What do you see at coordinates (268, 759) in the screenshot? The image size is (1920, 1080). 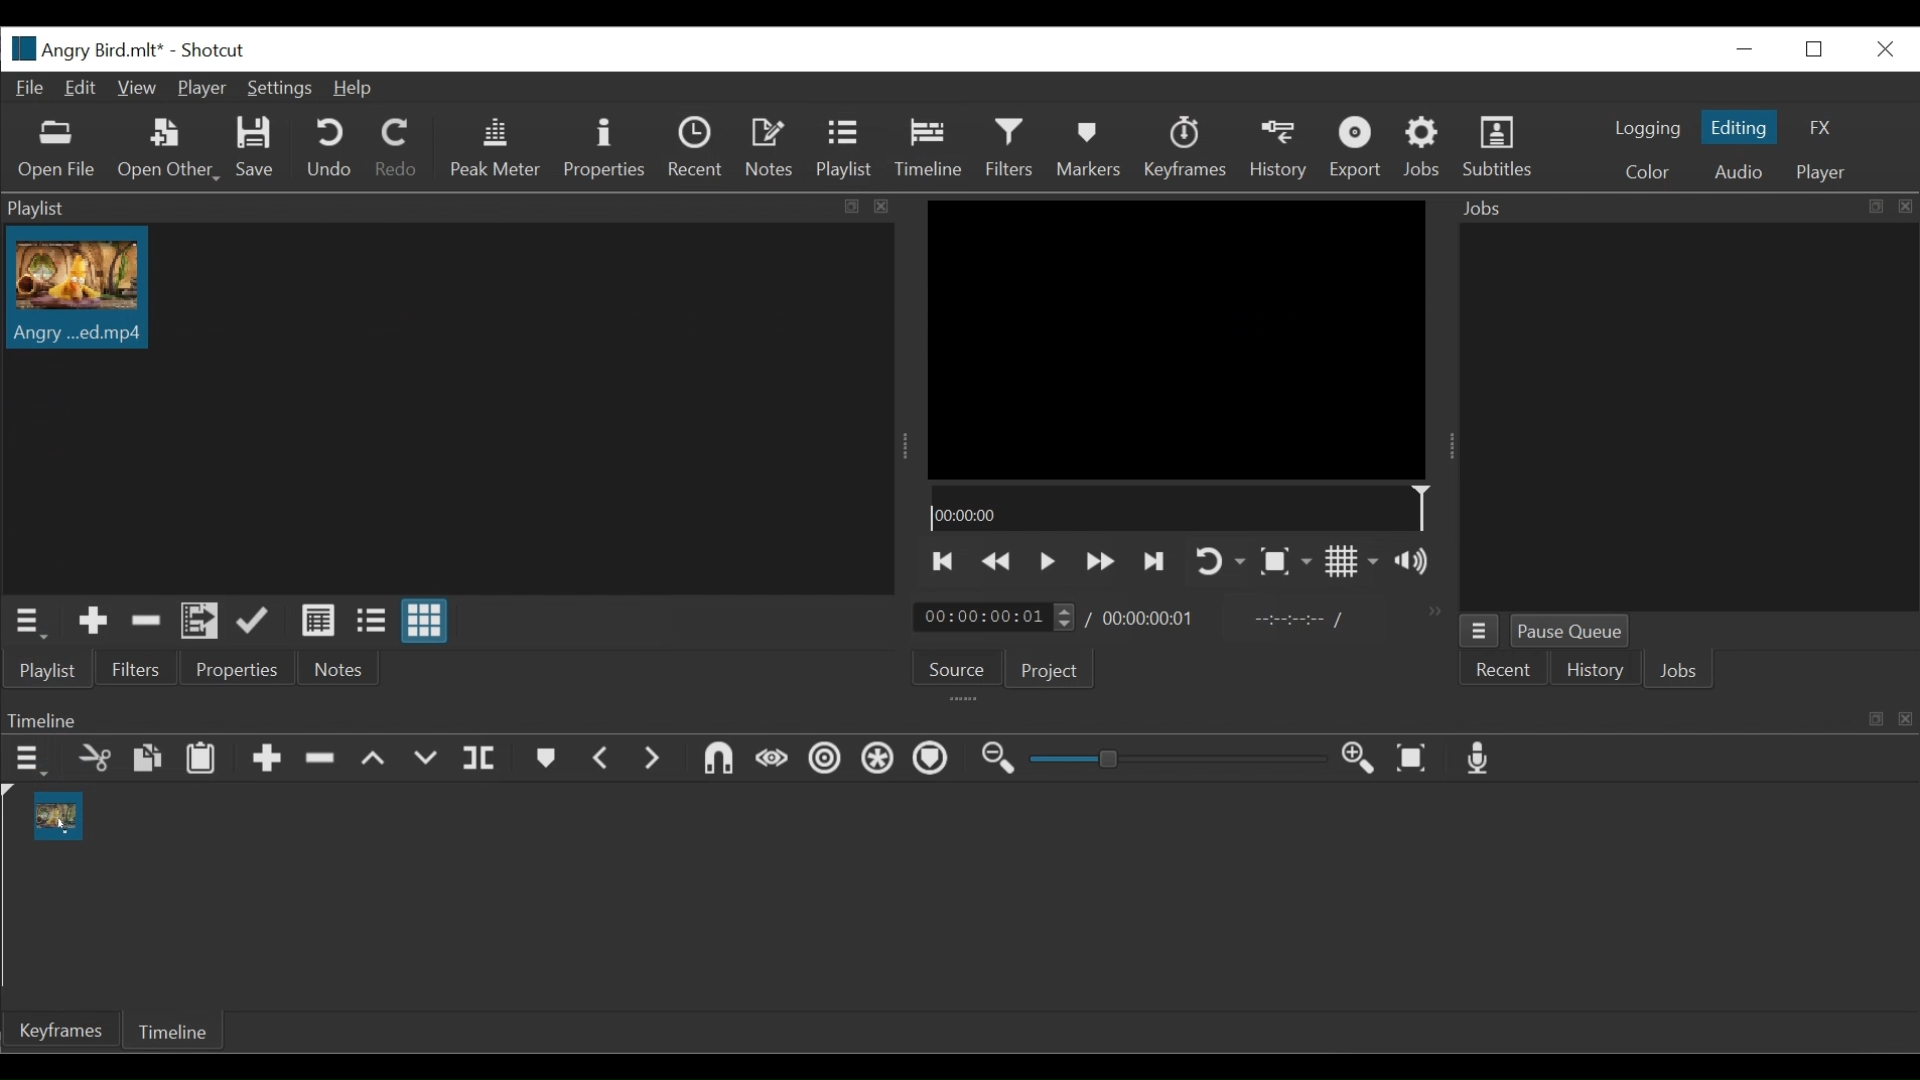 I see `Append` at bounding box center [268, 759].